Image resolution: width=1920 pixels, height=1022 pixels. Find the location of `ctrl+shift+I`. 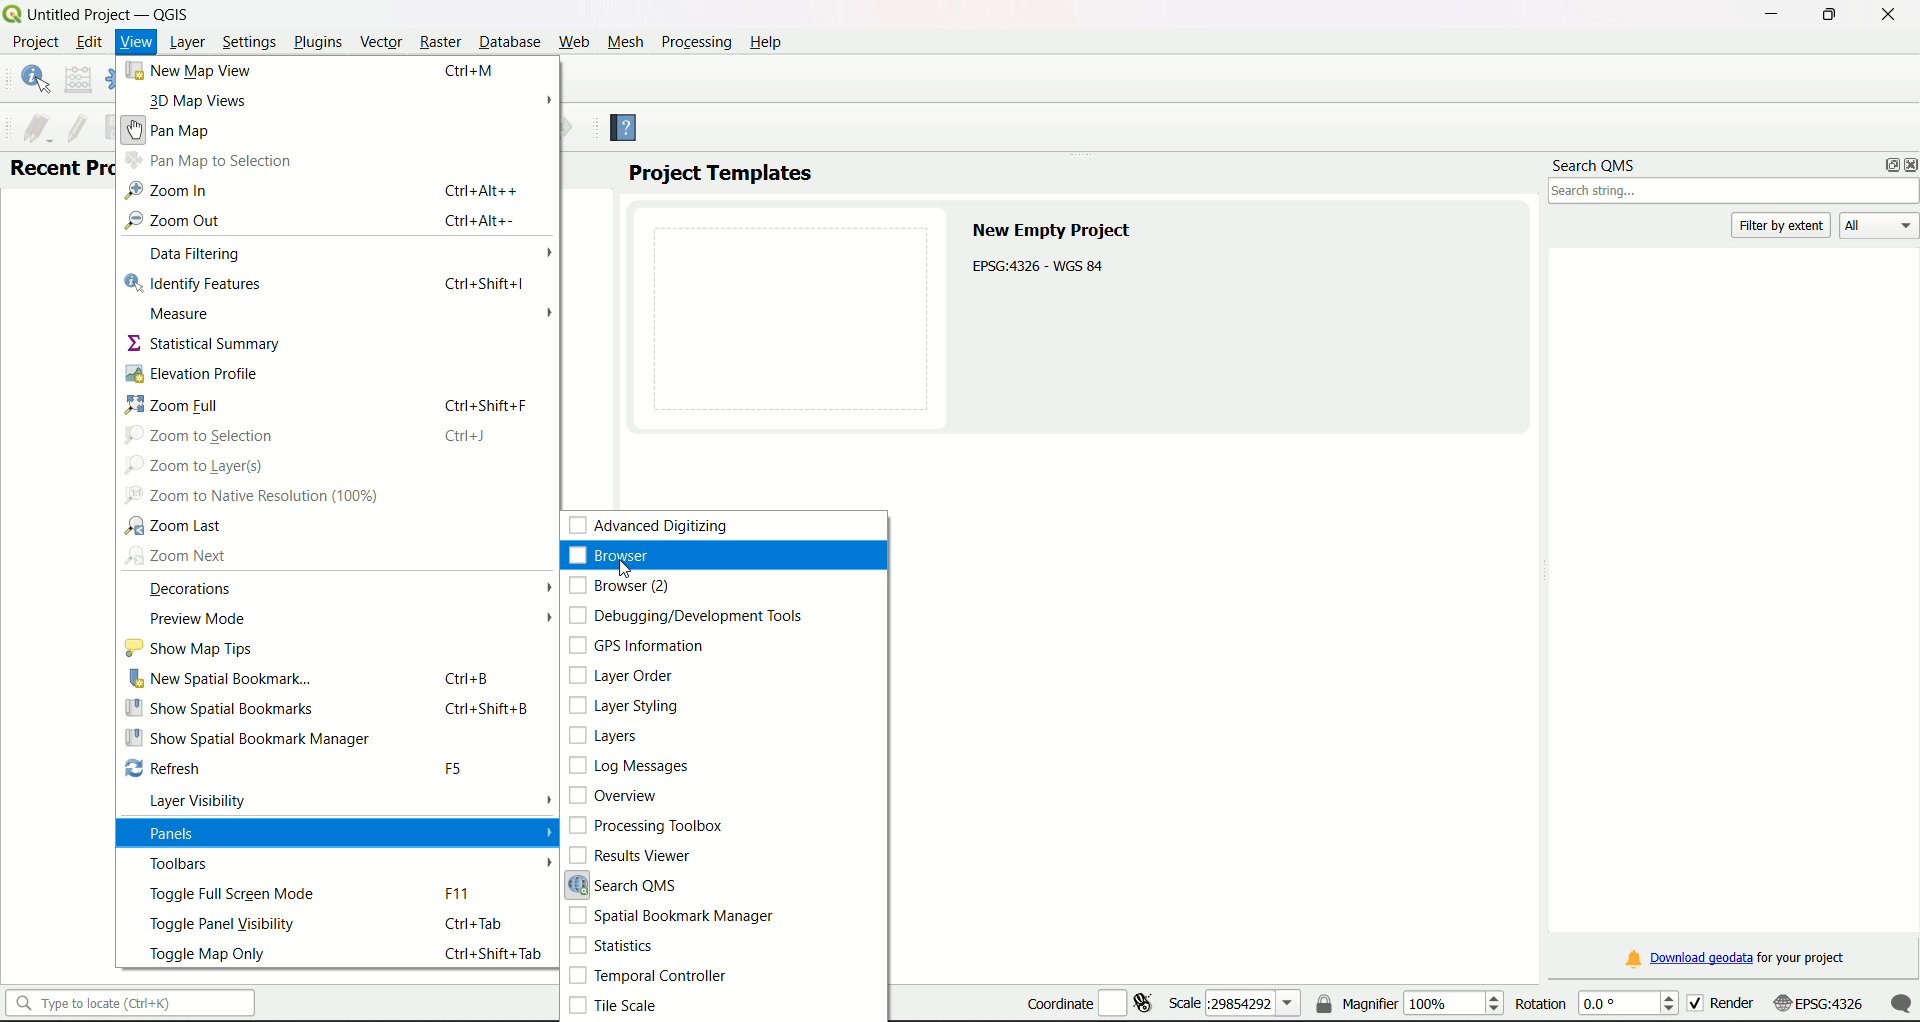

ctrl+shift+I is located at coordinates (485, 283).